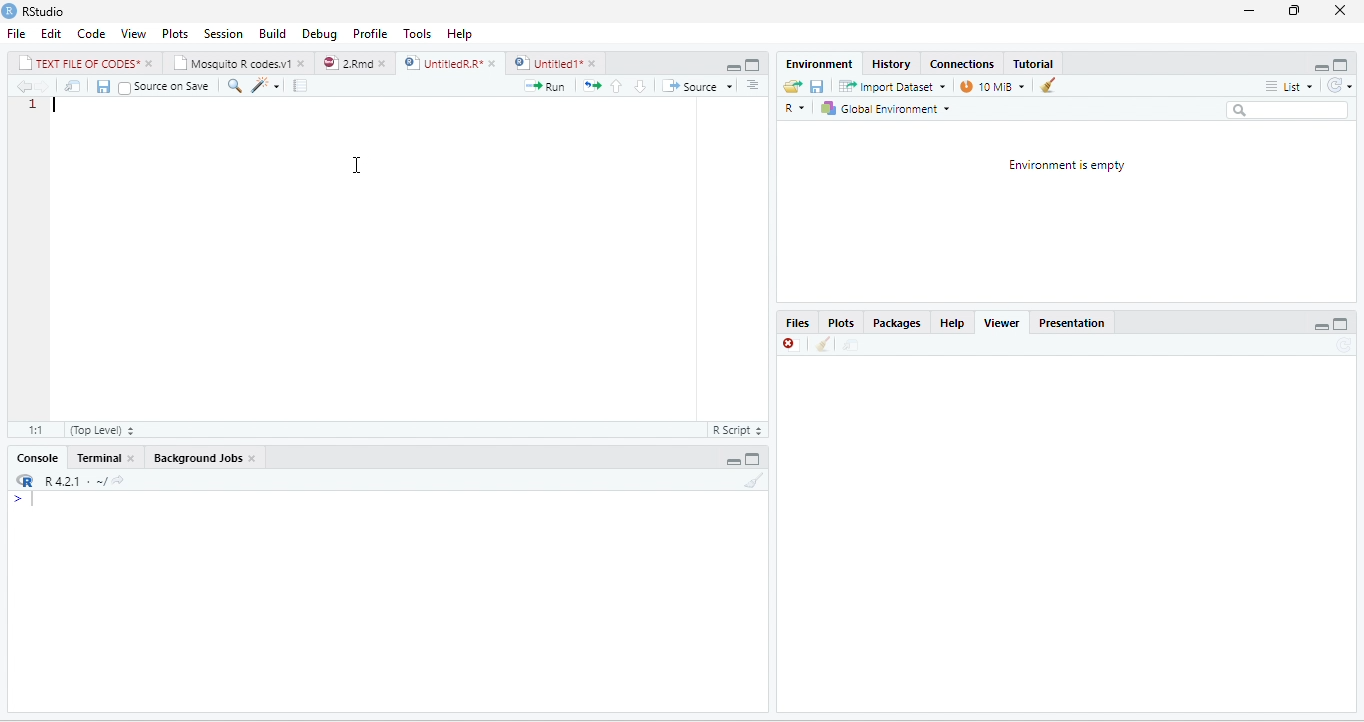 This screenshot has width=1364, height=722. I want to click on help, so click(952, 324).